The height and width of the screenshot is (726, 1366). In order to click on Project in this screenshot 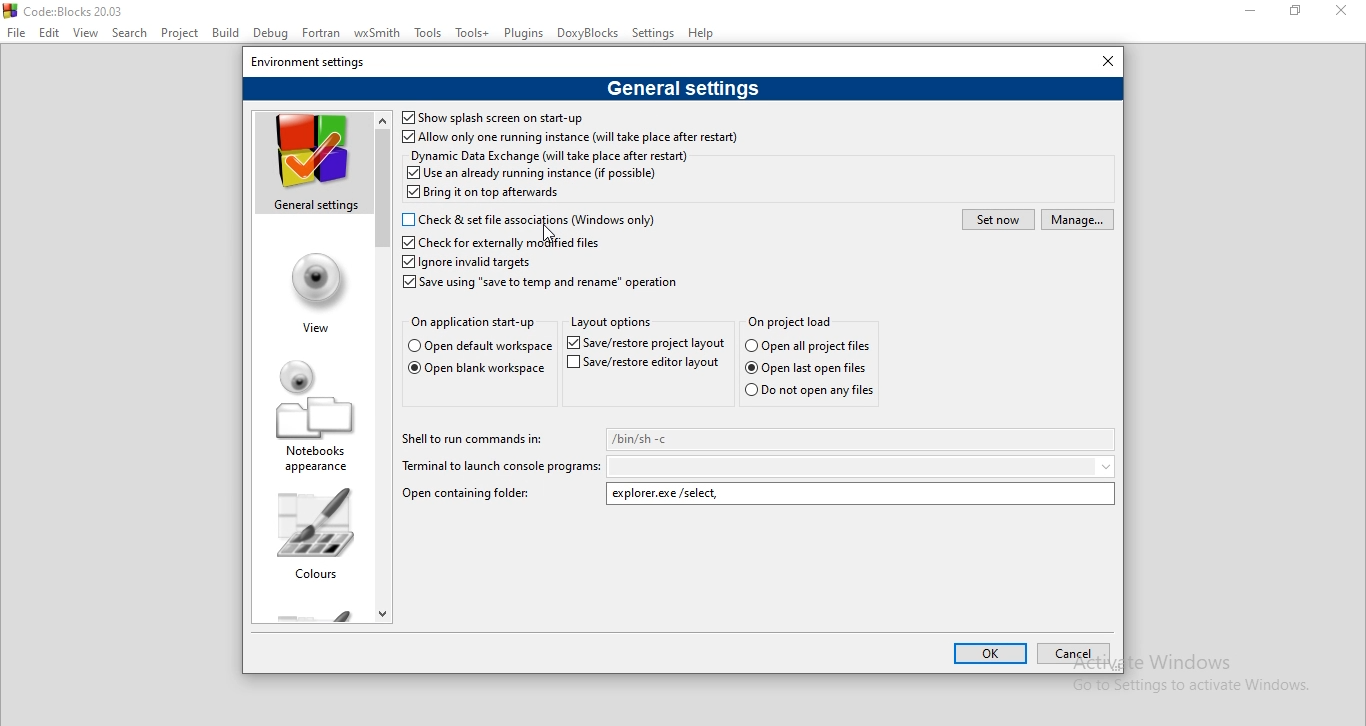, I will do `click(180, 35)`.